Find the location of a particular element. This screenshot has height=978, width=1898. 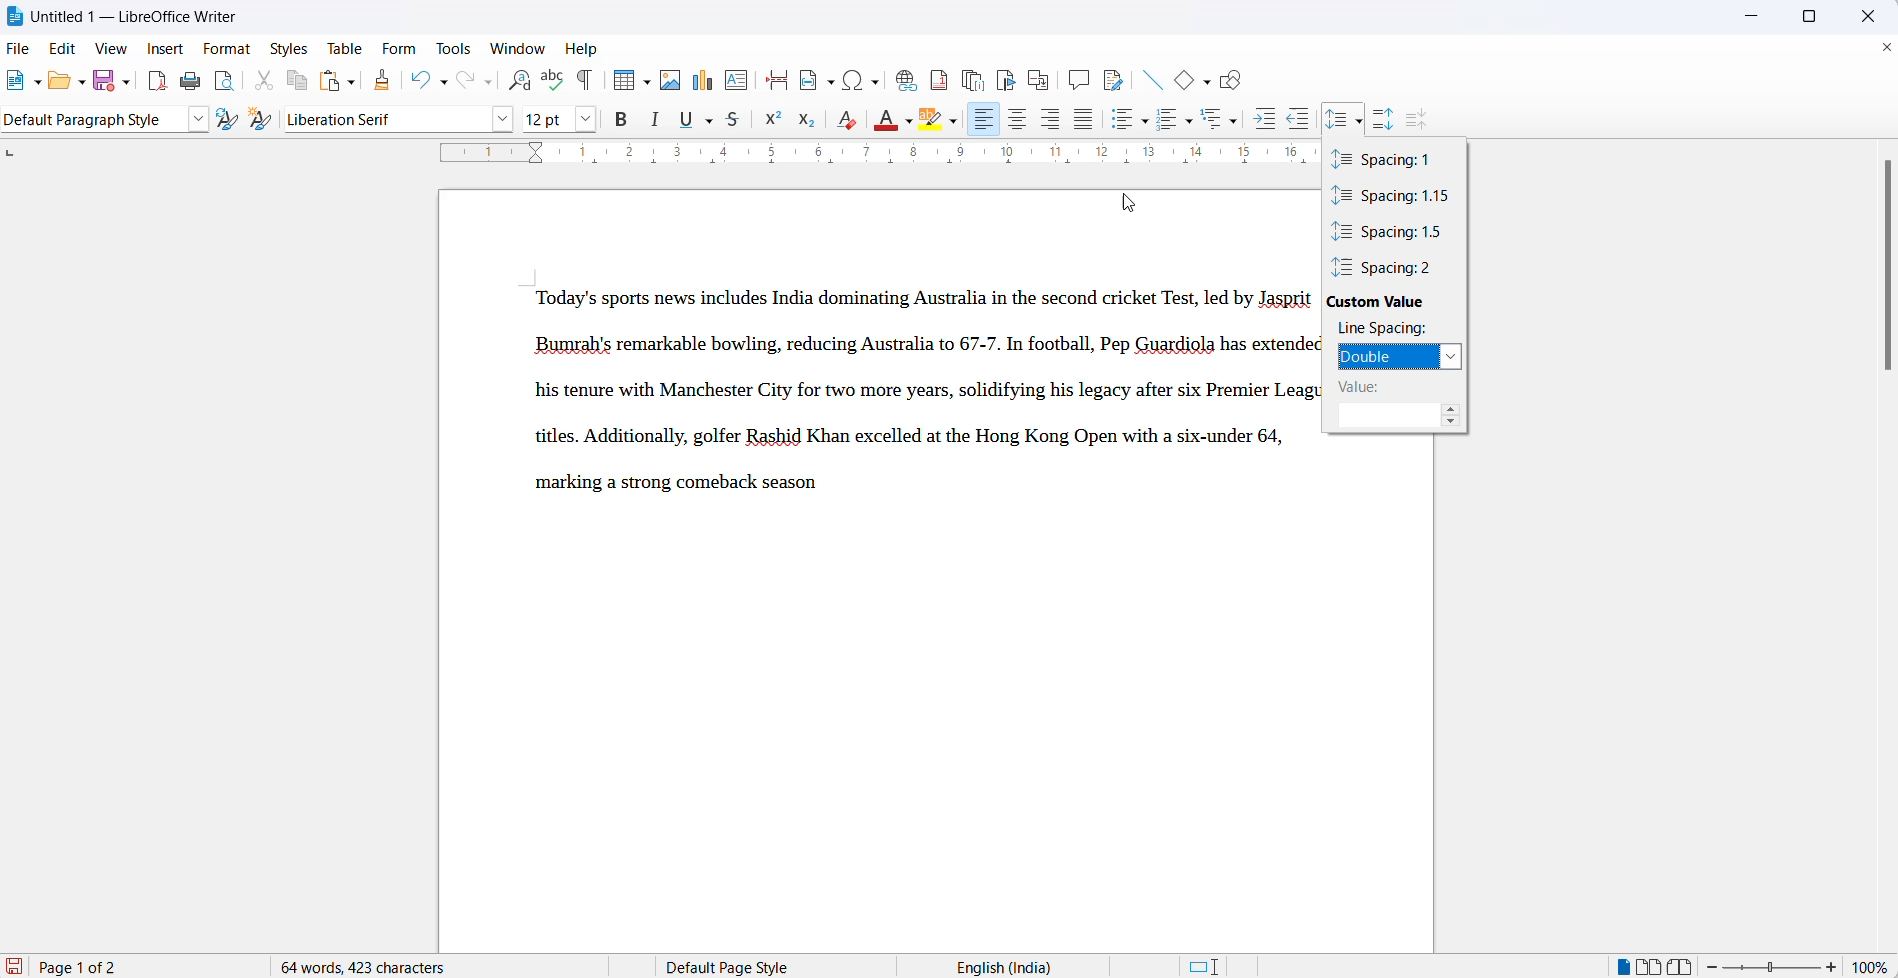

open file is located at coordinates (55, 85).